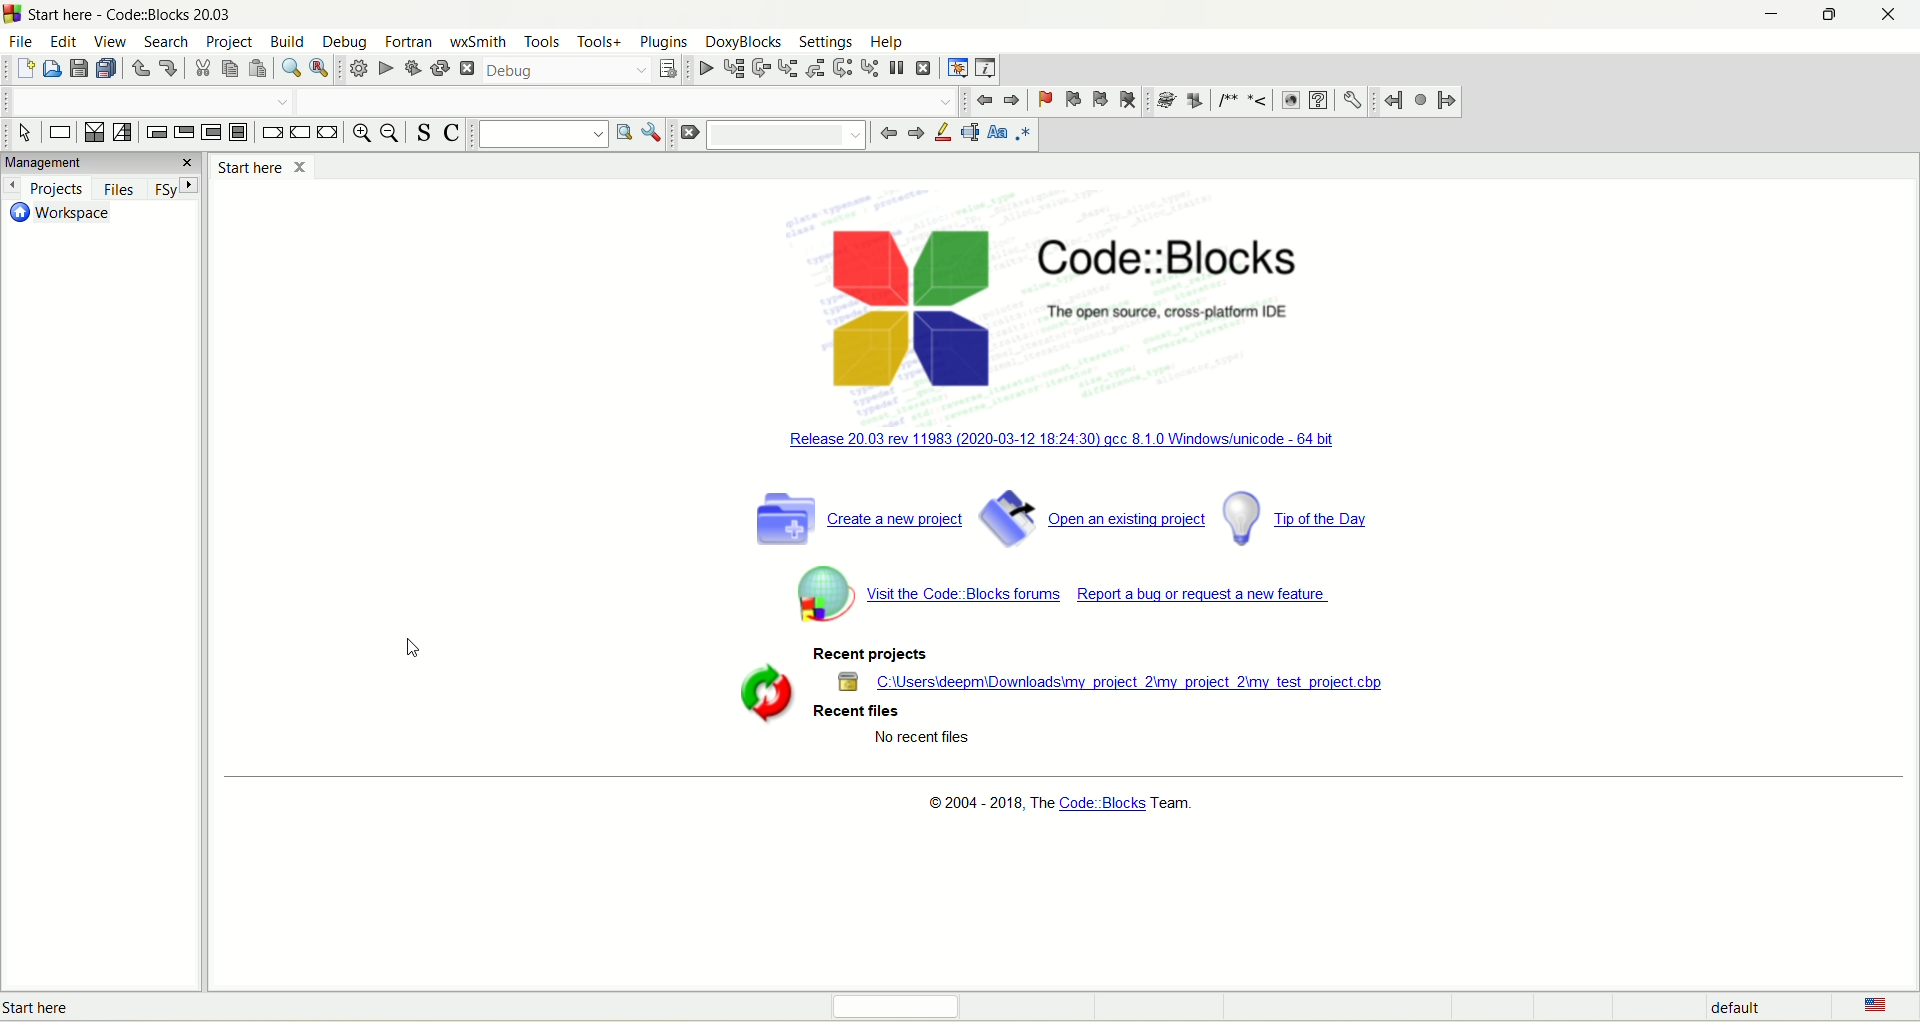 Image resolution: width=1920 pixels, height=1022 pixels. What do you see at coordinates (170, 66) in the screenshot?
I see `redo` at bounding box center [170, 66].